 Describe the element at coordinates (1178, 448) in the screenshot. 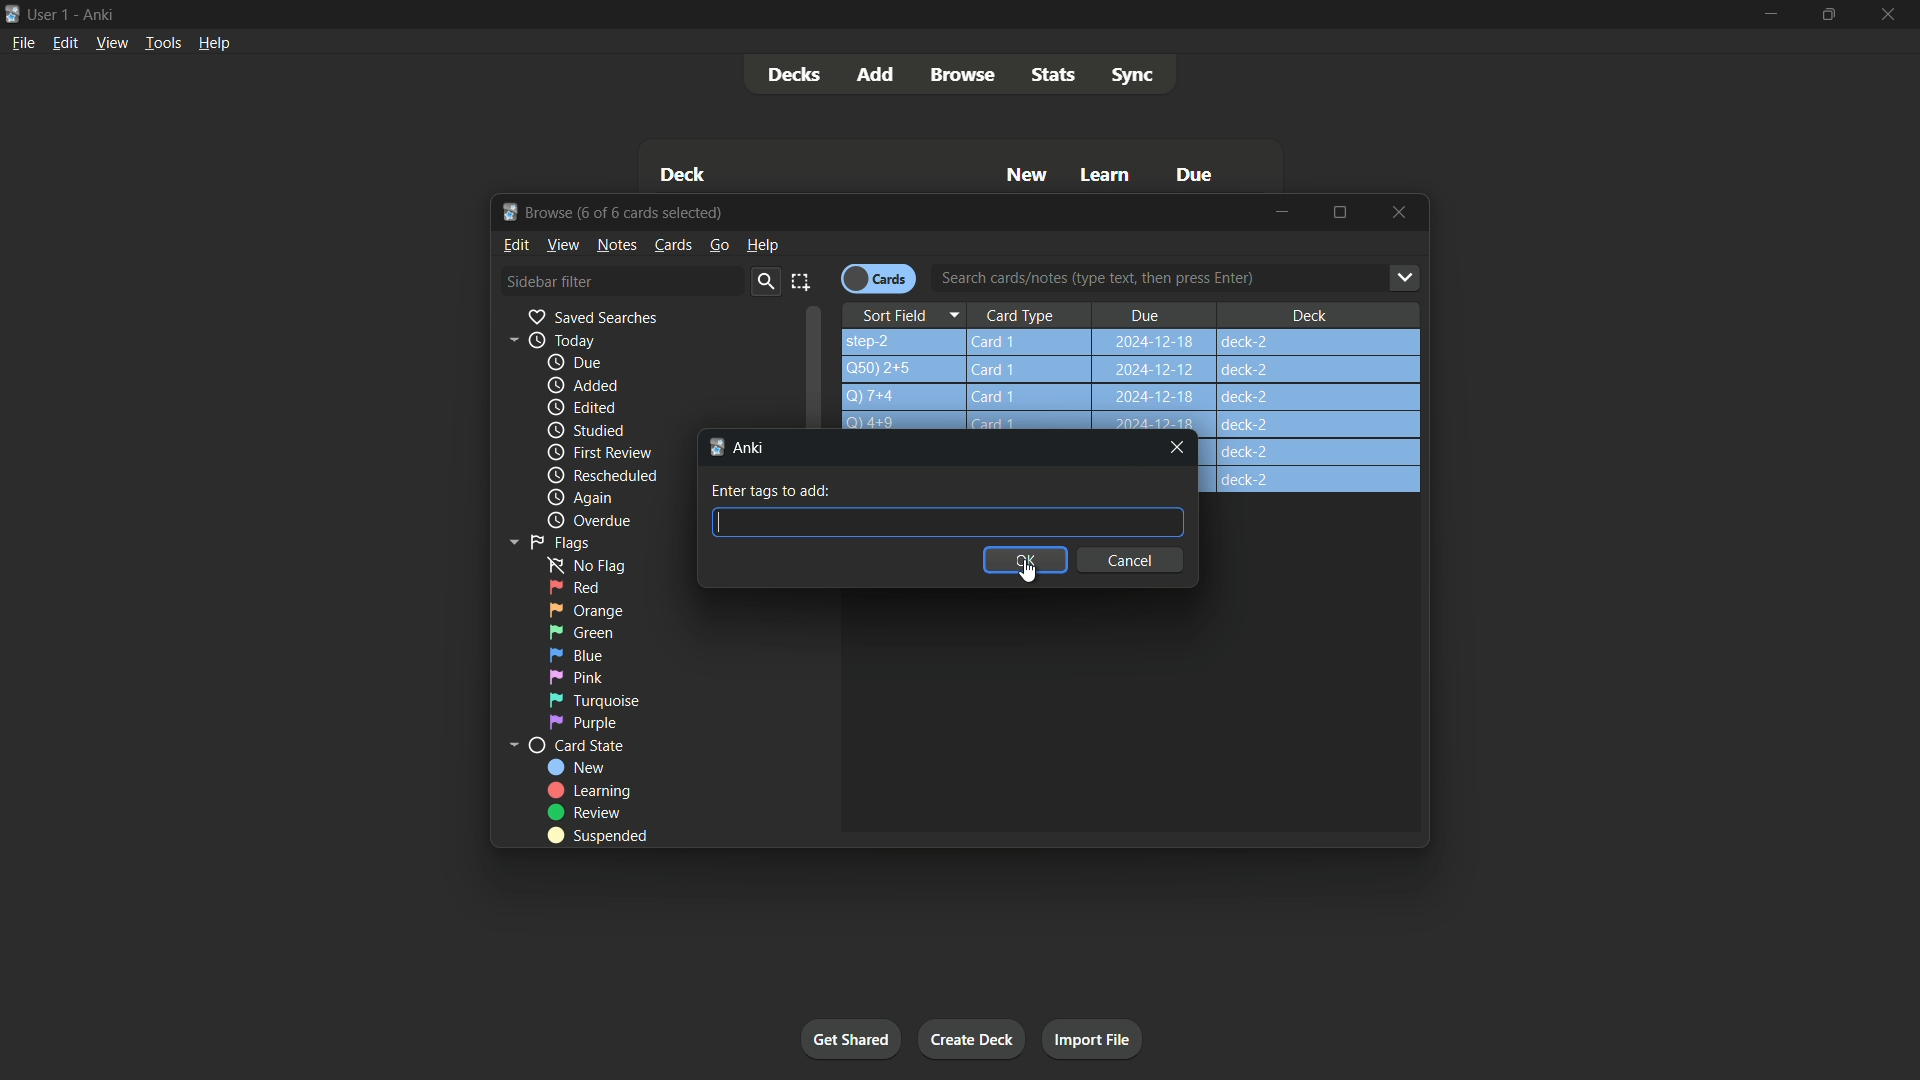

I see `Close` at that location.